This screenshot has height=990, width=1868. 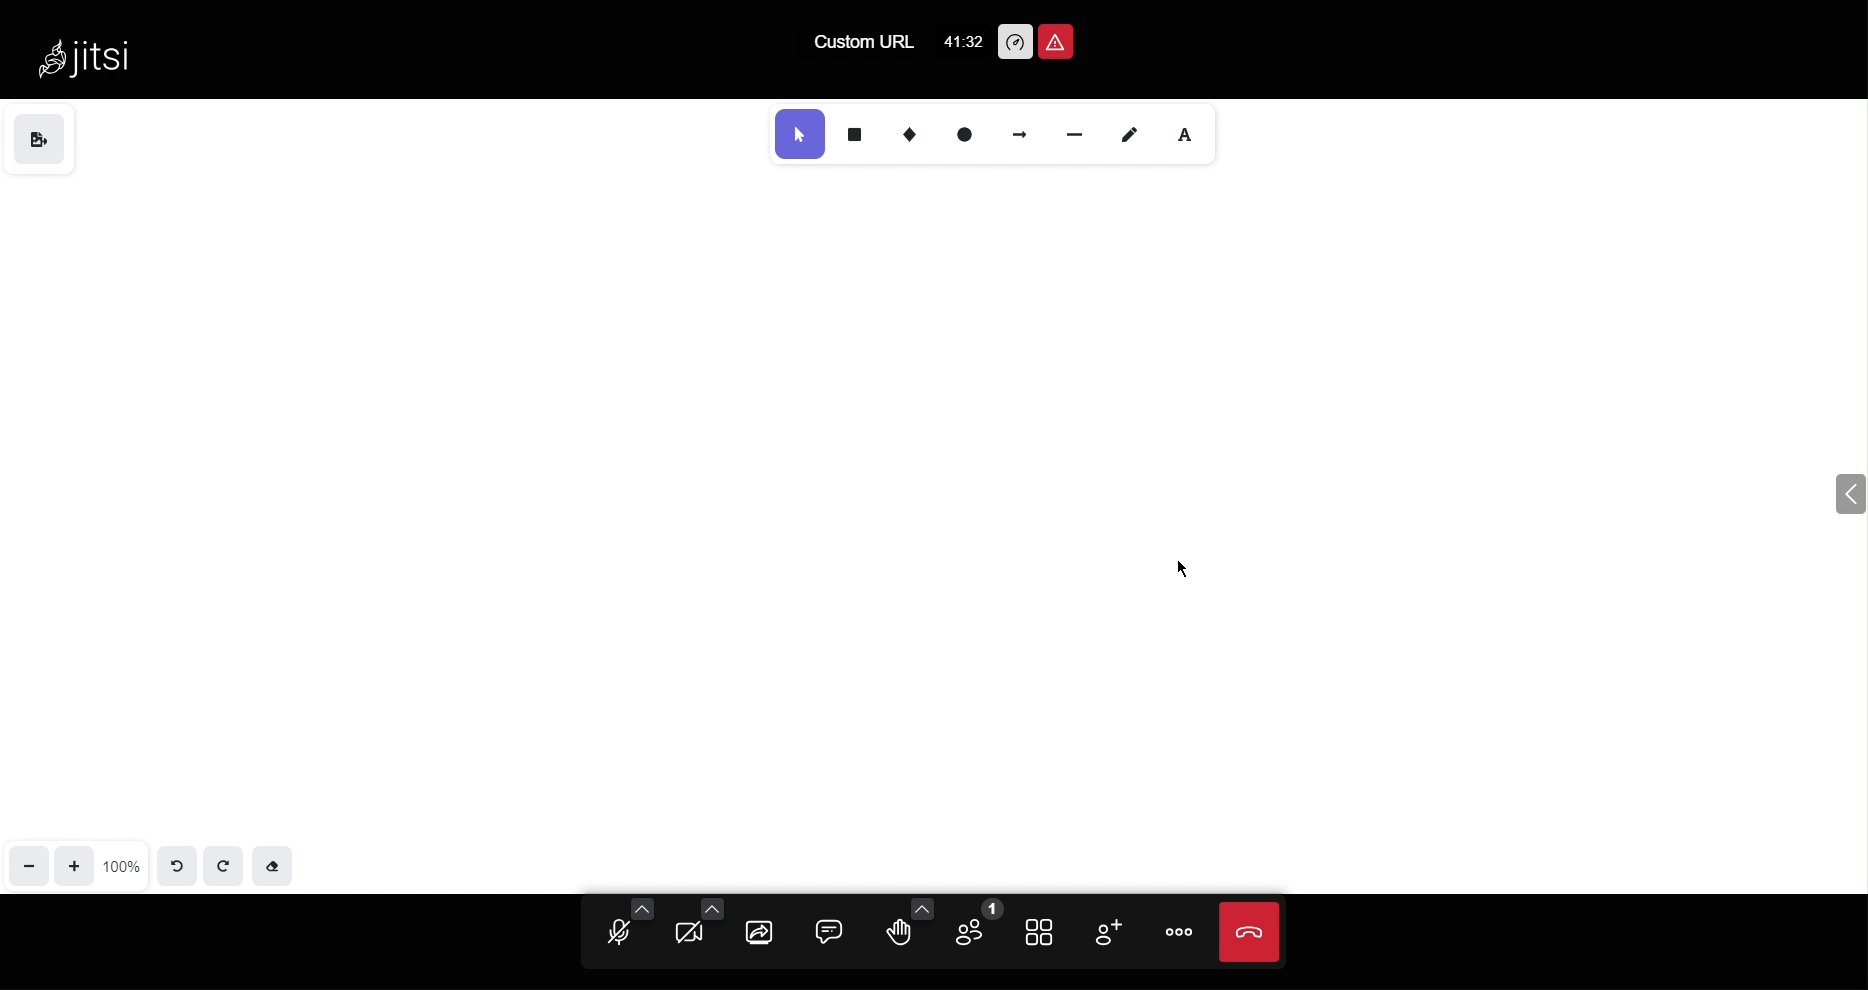 What do you see at coordinates (30, 867) in the screenshot?
I see `Zoom out` at bounding box center [30, 867].